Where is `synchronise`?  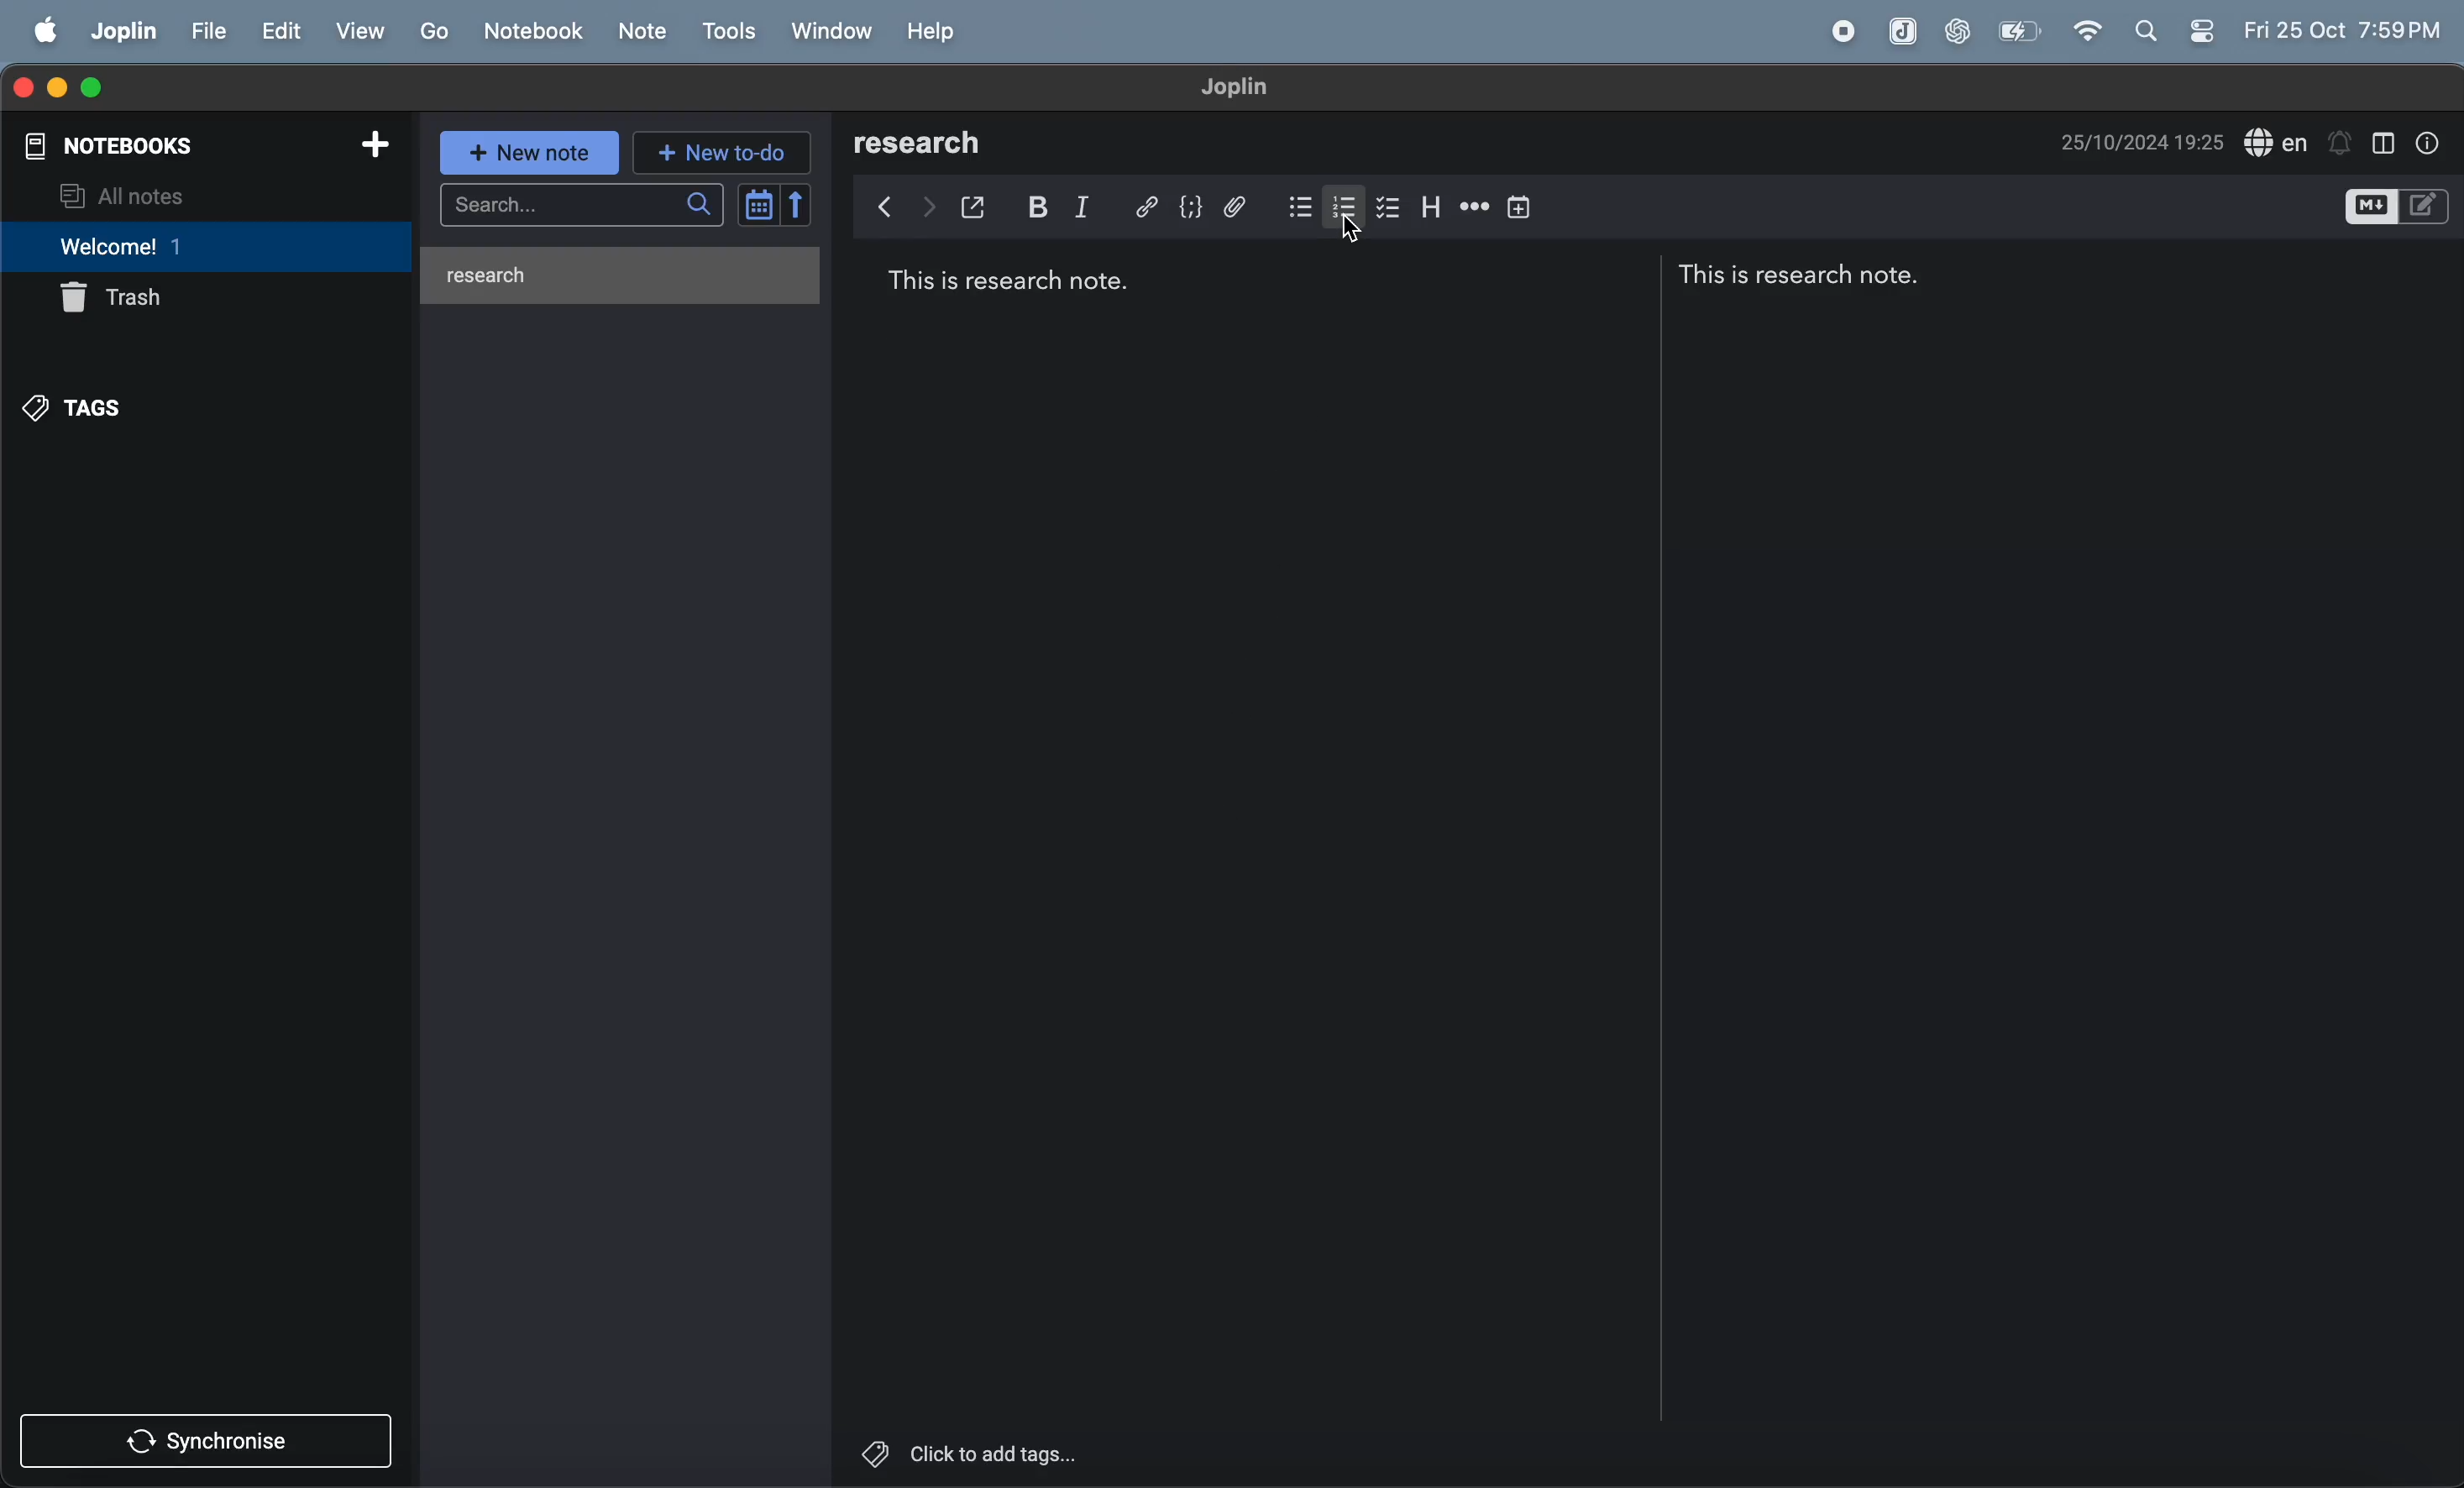 synchronise is located at coordinates (210, 1442).